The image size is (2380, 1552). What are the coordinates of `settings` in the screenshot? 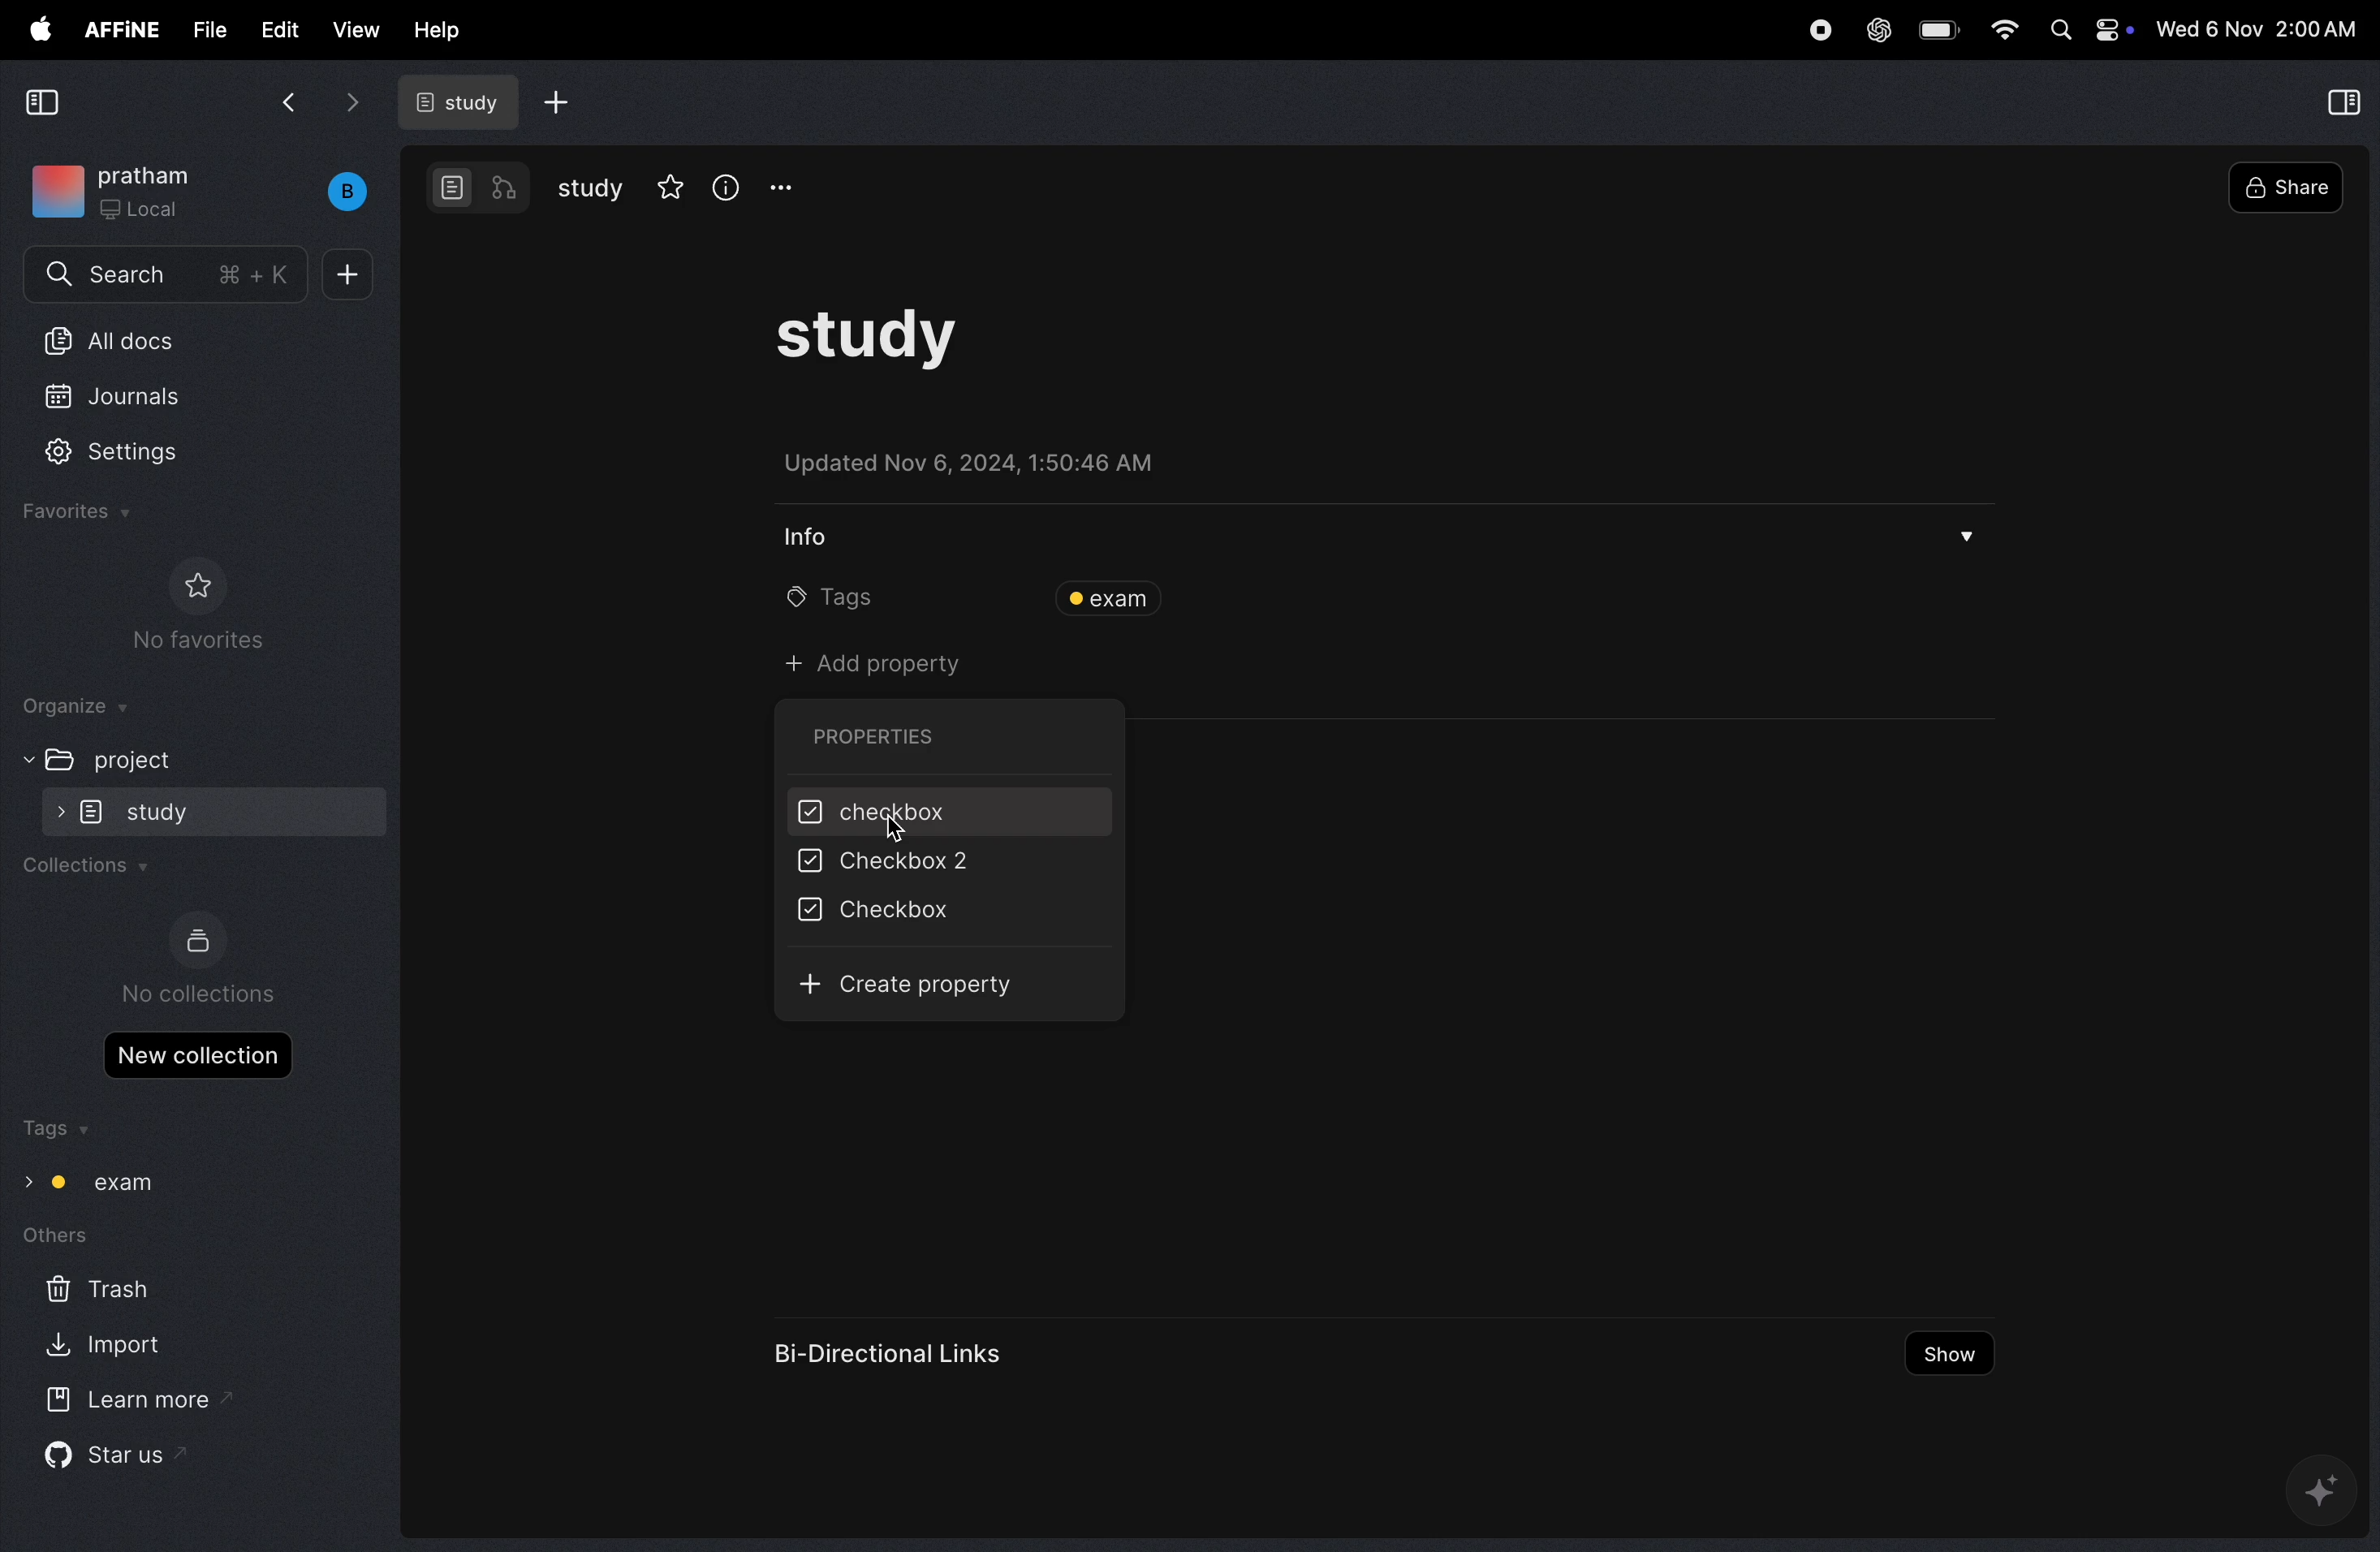 It's located at (137, 449).